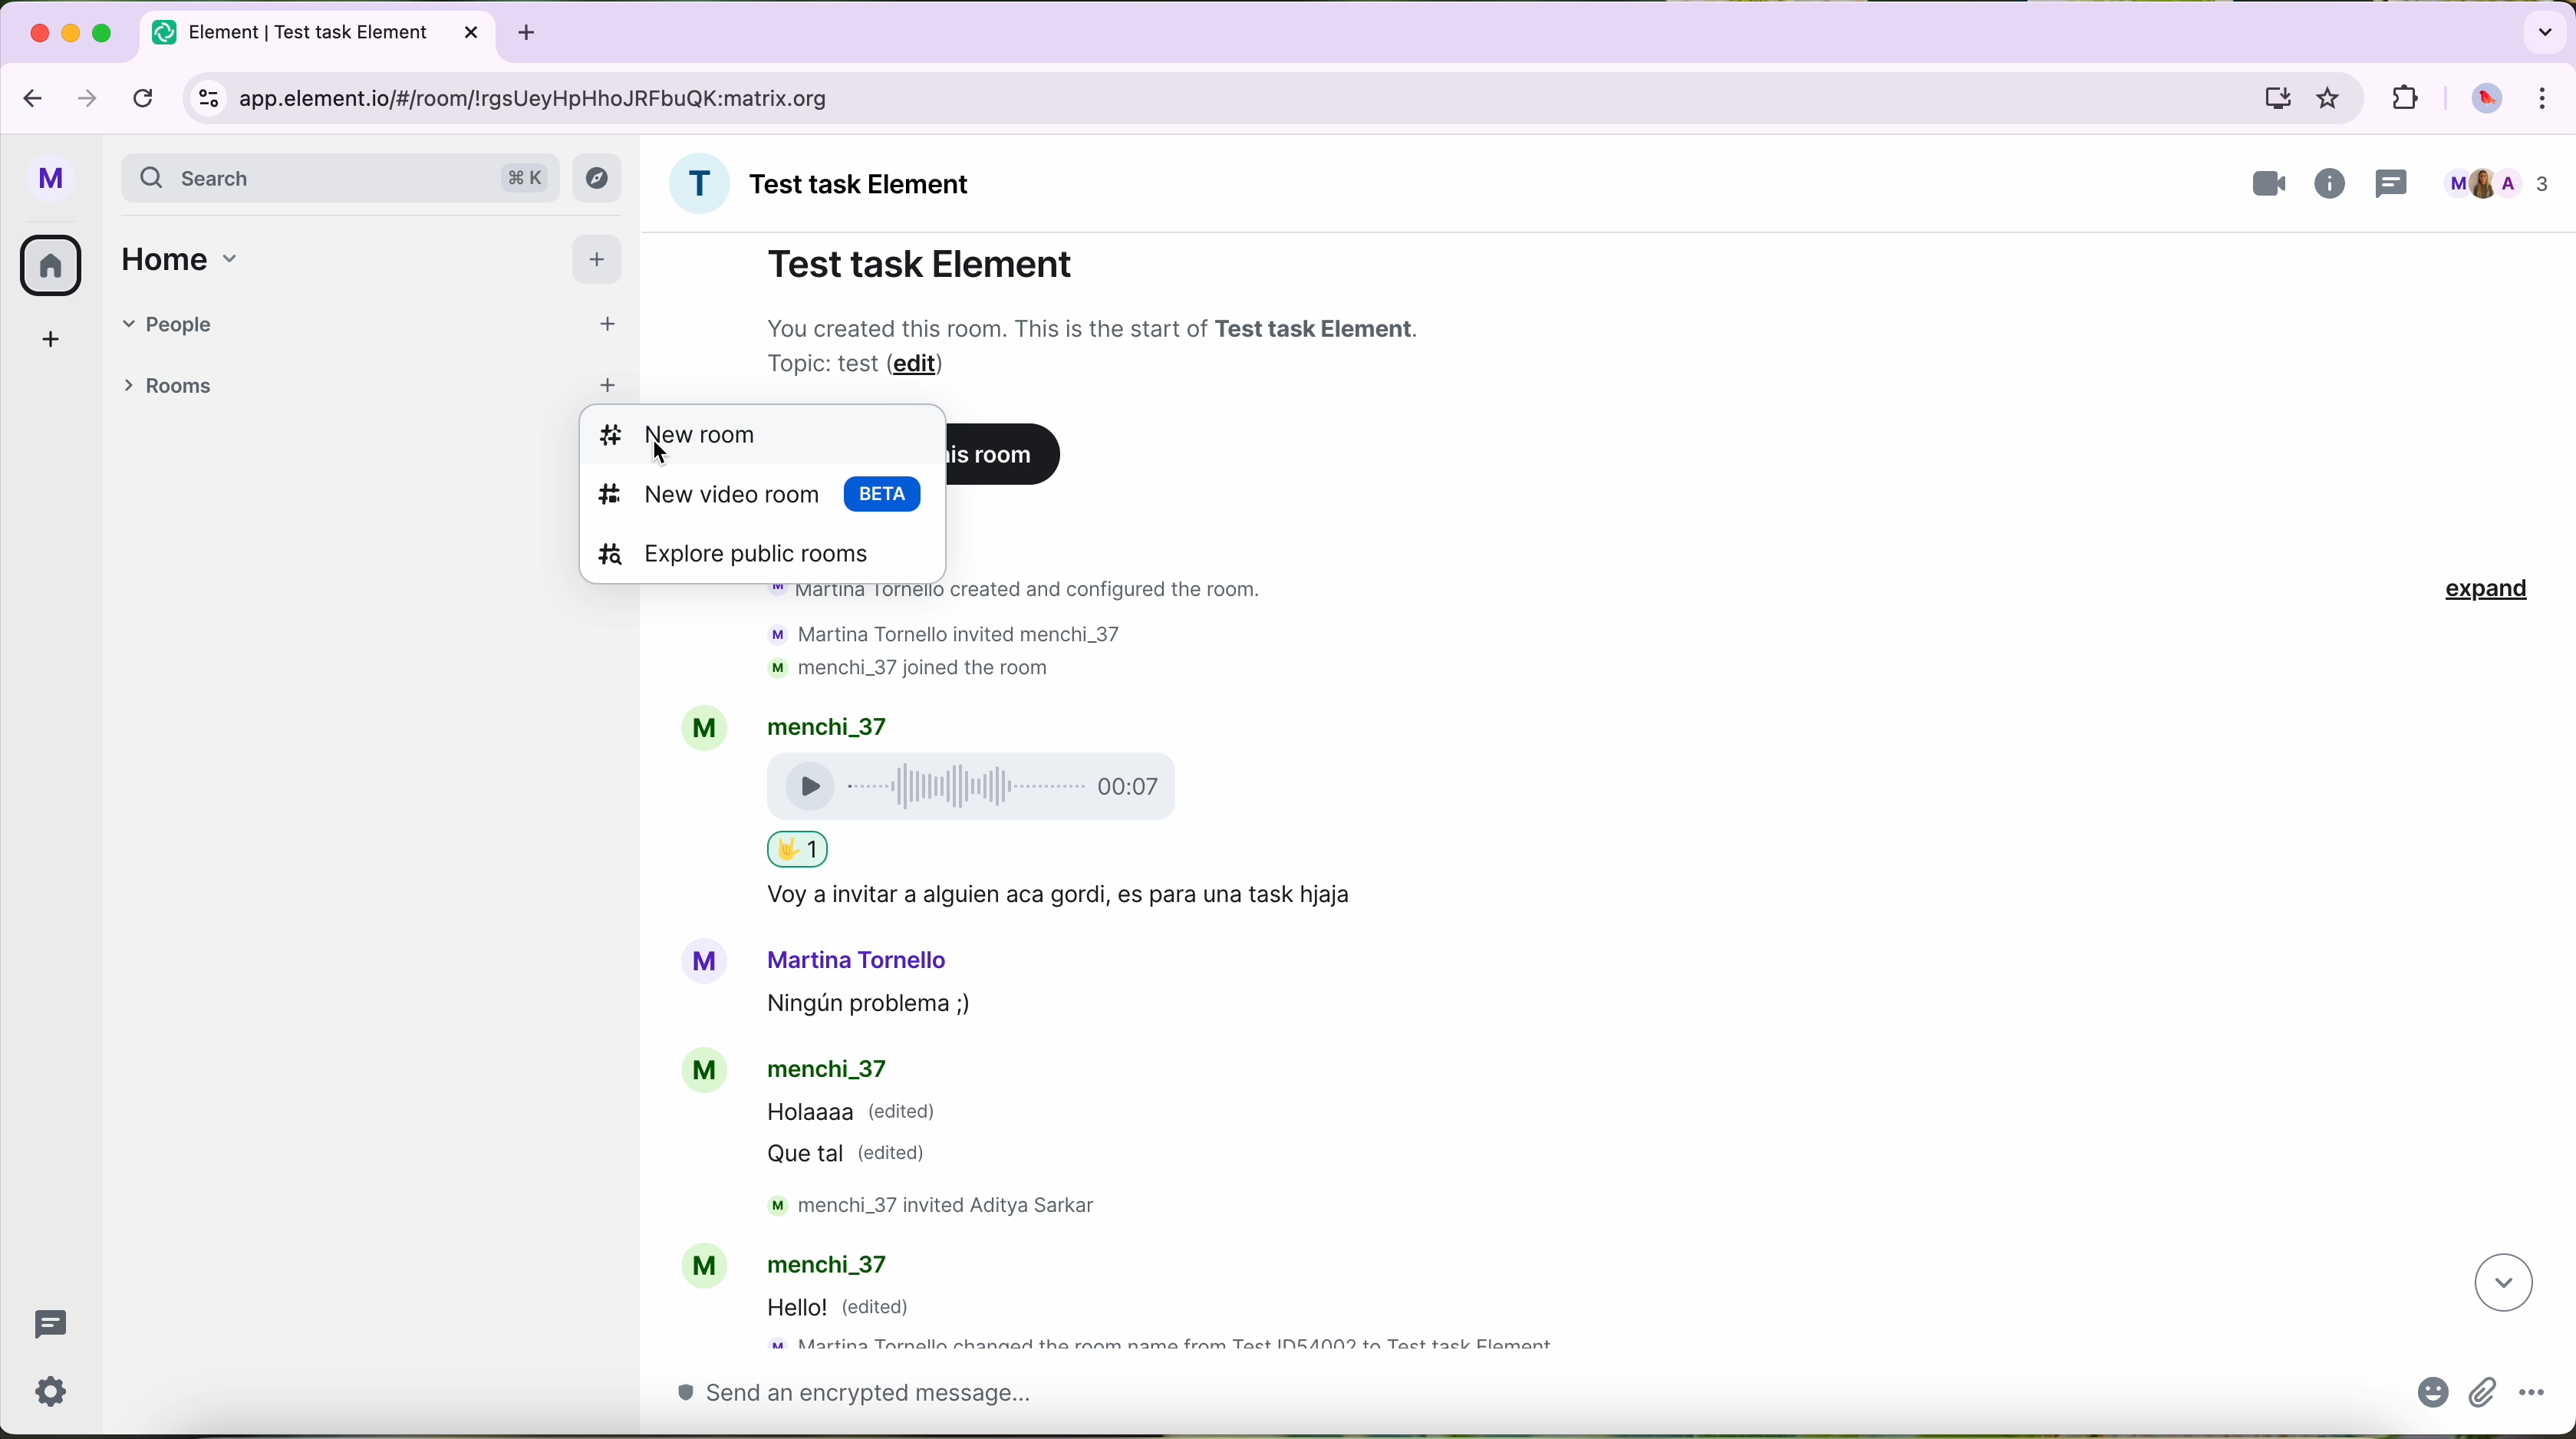 This screenshot has height=1439, width=2576. I want to click on name, so click(829, 183).